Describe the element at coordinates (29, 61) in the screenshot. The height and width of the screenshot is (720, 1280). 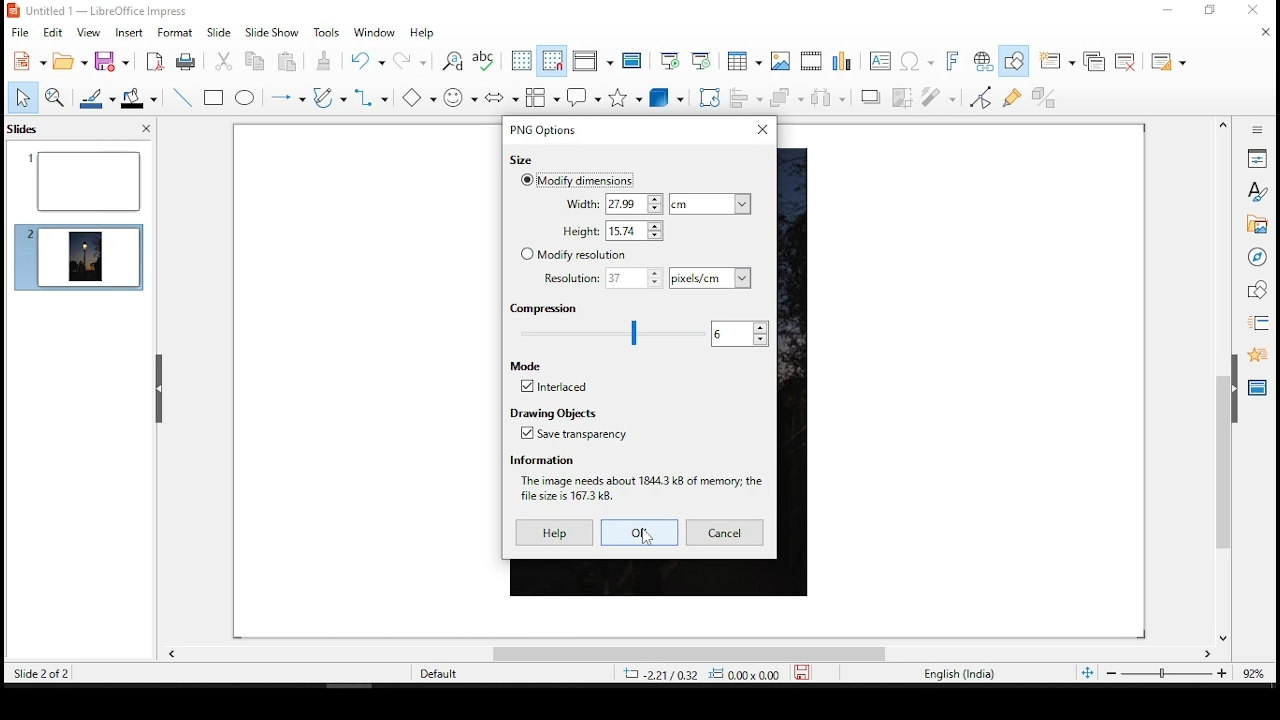
I see `new` at that location.